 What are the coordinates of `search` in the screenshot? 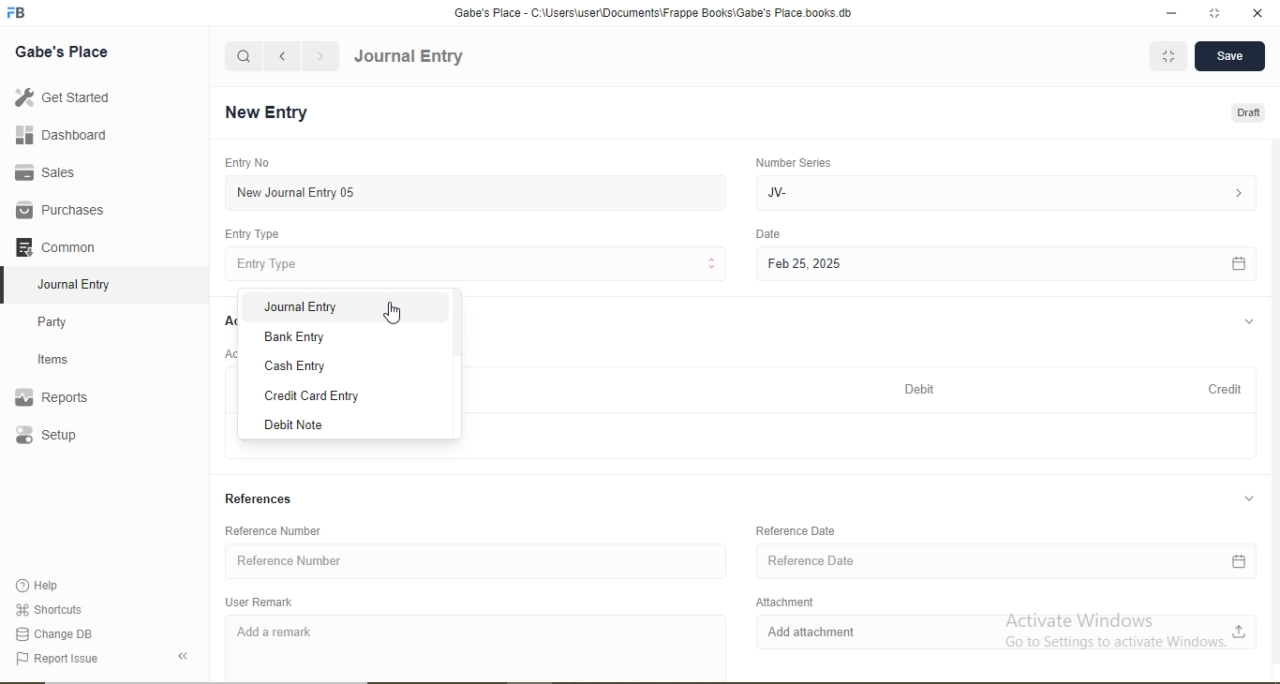 It's located at (244, 56).